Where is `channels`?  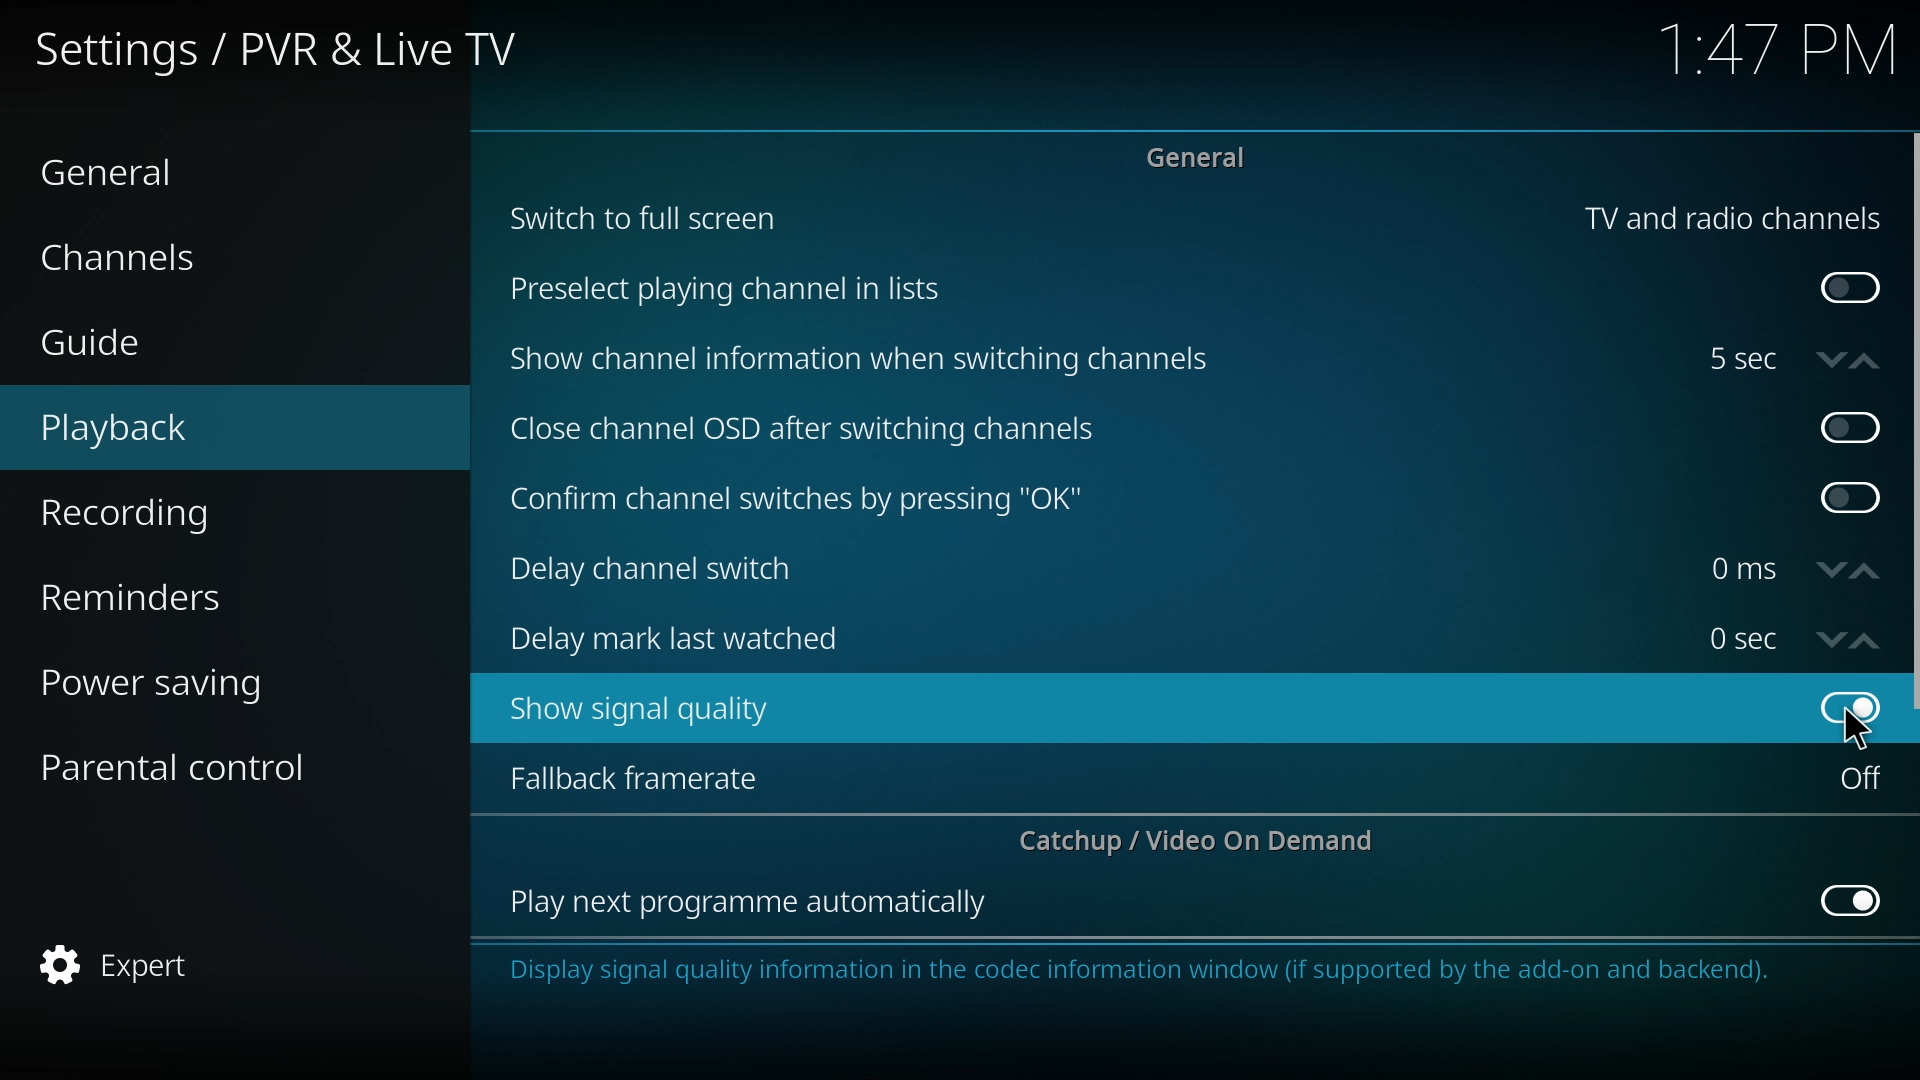
channels is located at coordinates (160, 255).